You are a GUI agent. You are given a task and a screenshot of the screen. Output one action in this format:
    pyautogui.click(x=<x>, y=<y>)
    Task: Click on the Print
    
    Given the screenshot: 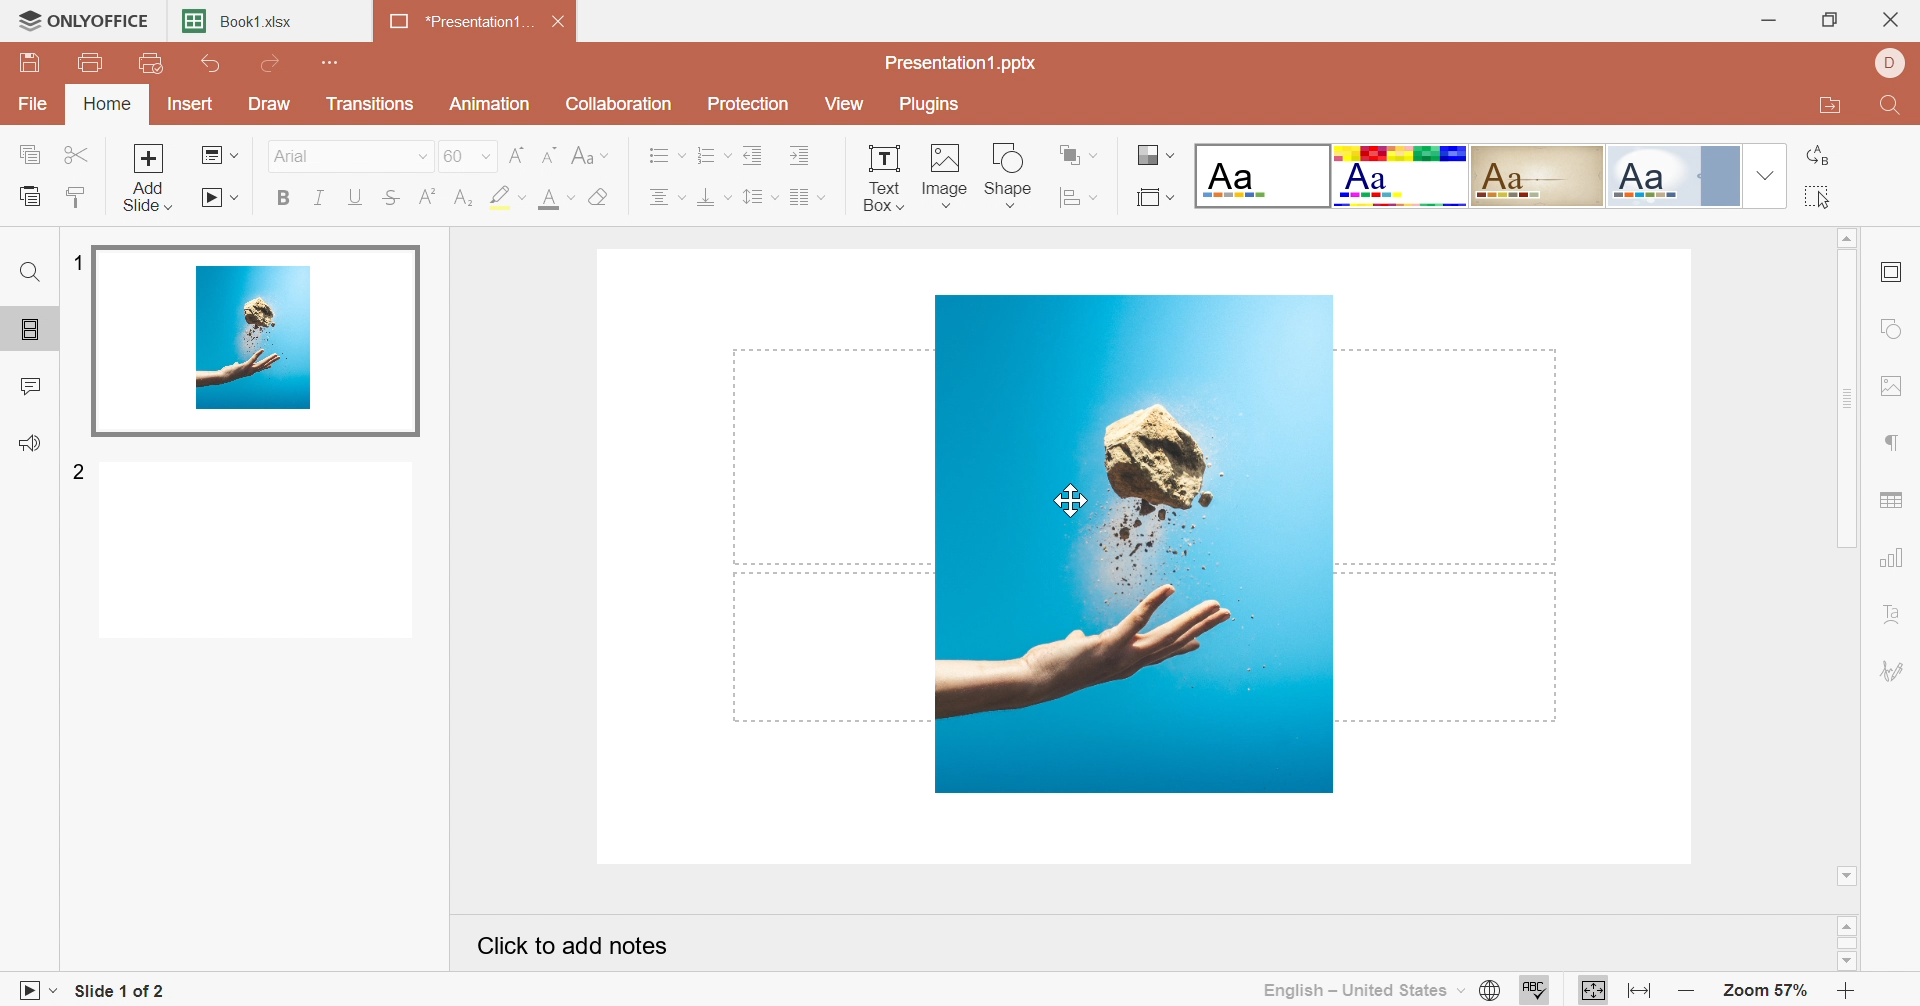 What is the action you would take?
    pyautogui.click(x=91, y=62)
    